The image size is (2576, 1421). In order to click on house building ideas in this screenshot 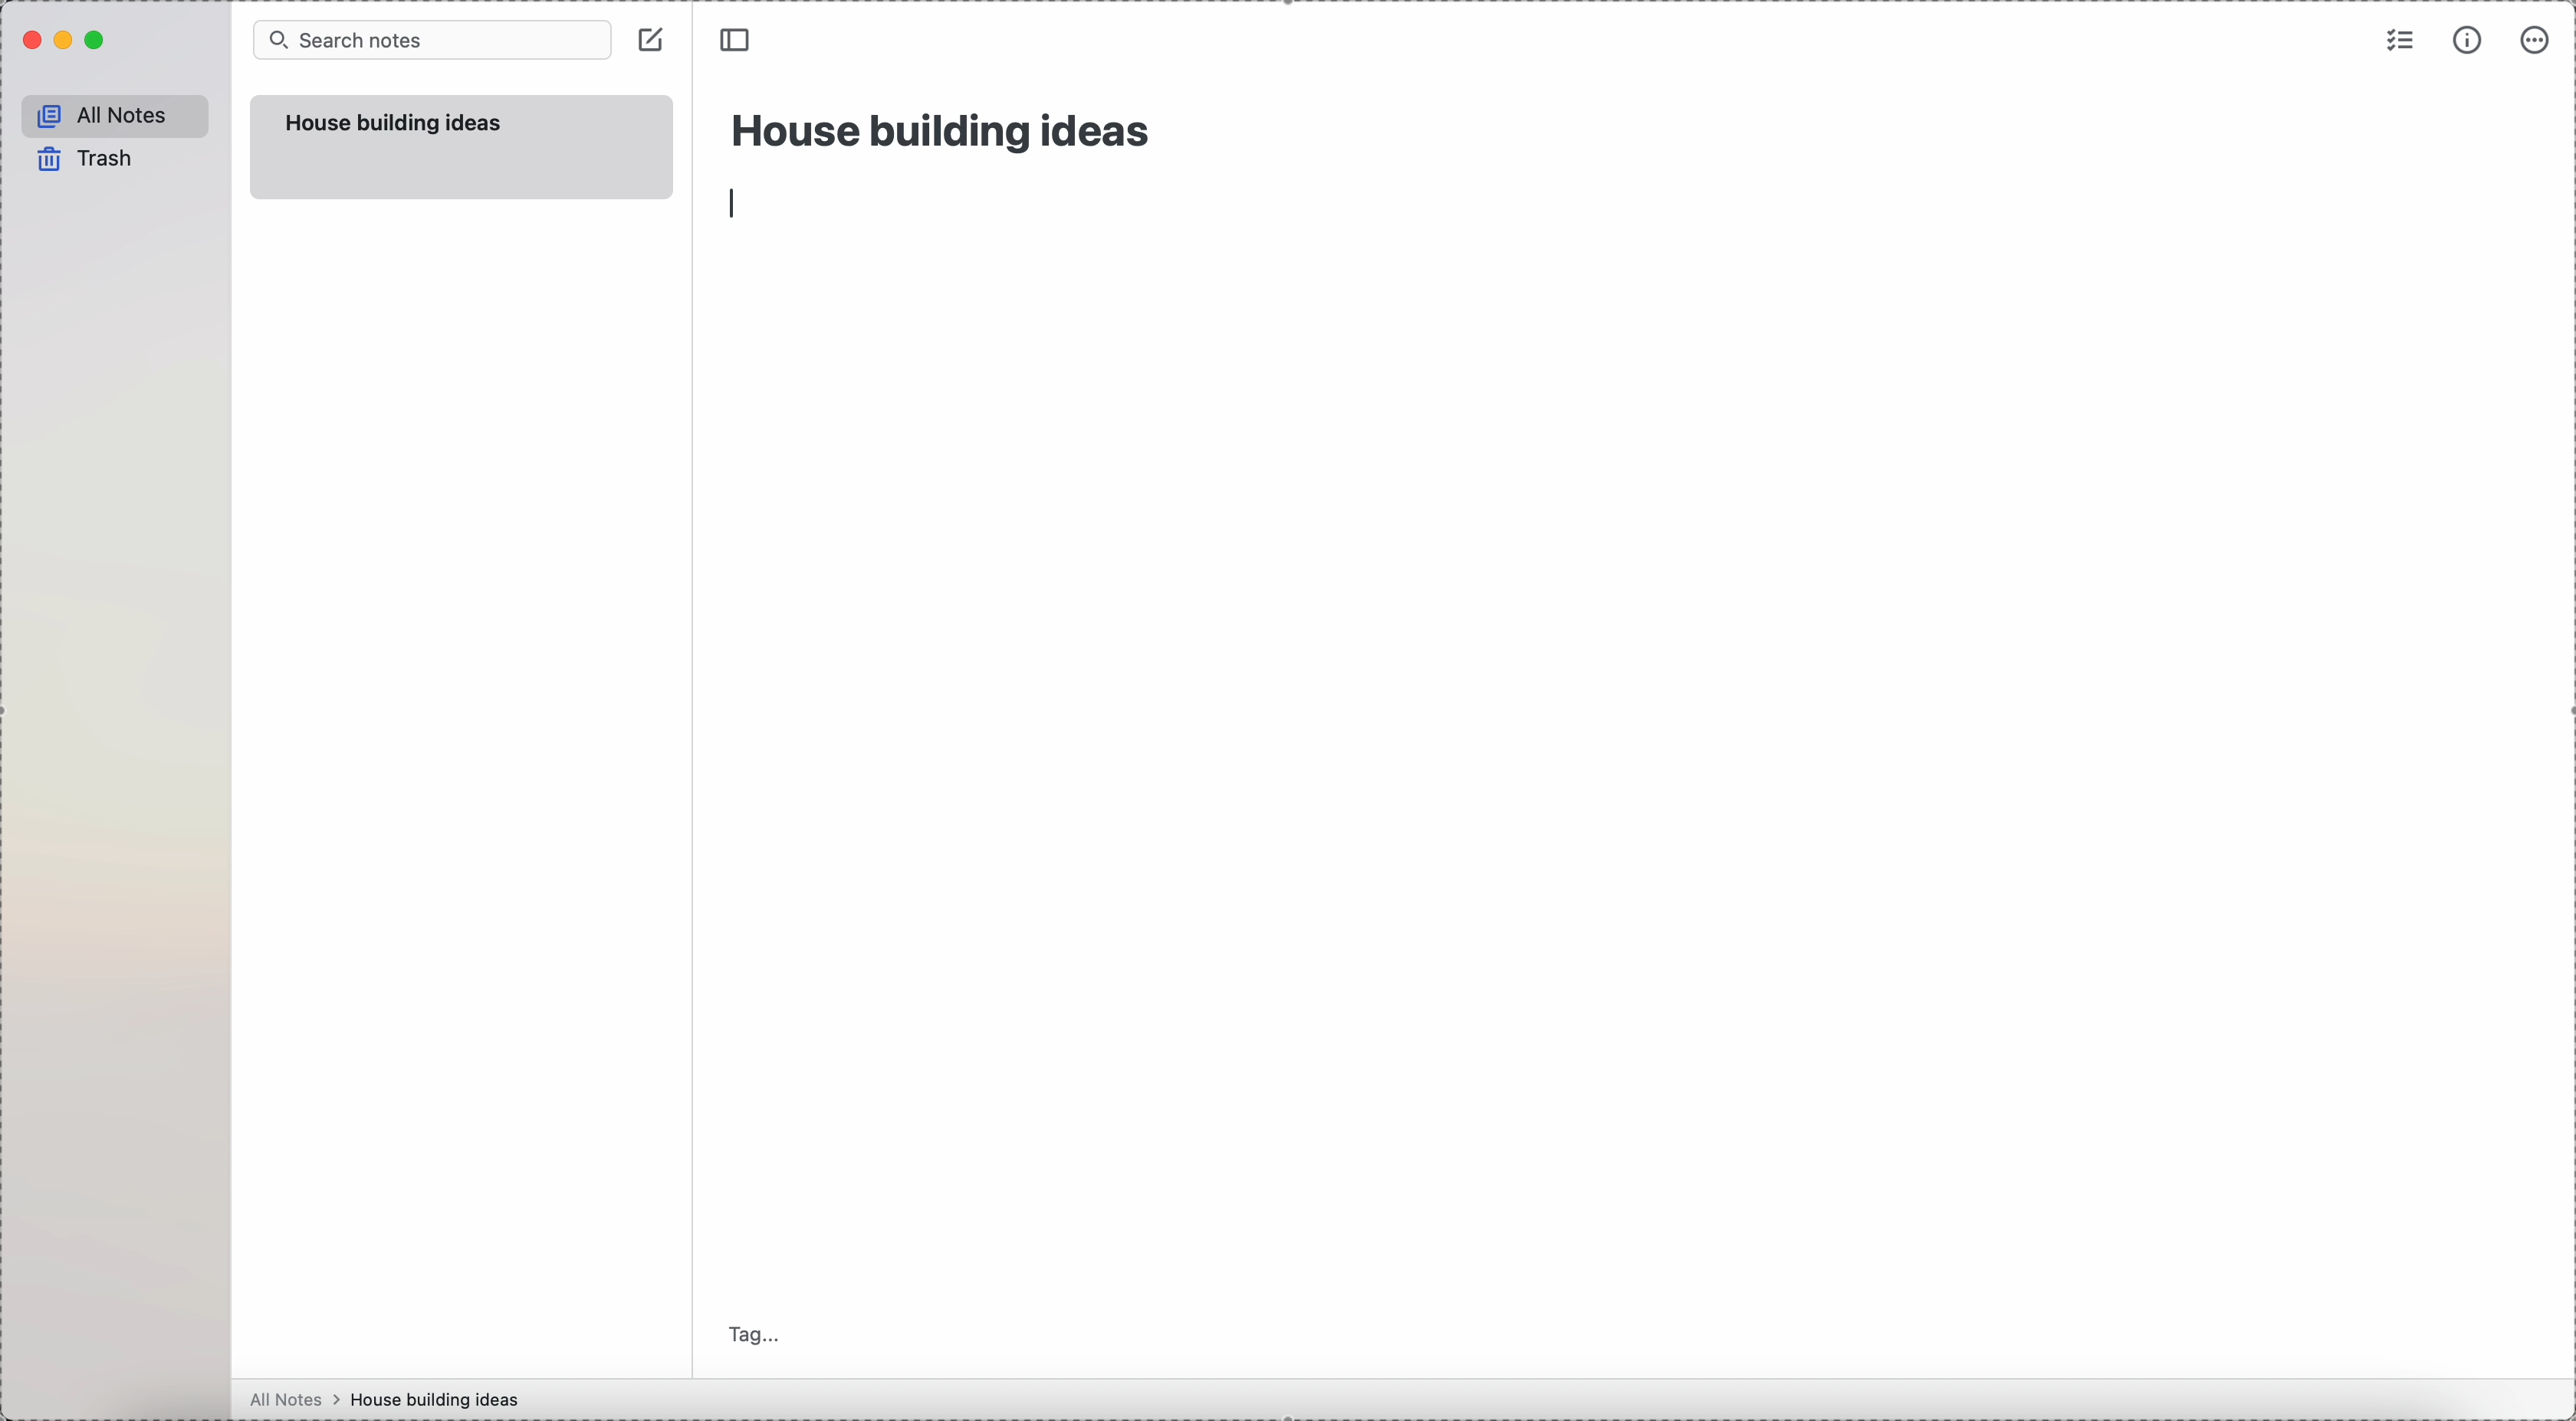, I will do `click(395, 130)`.